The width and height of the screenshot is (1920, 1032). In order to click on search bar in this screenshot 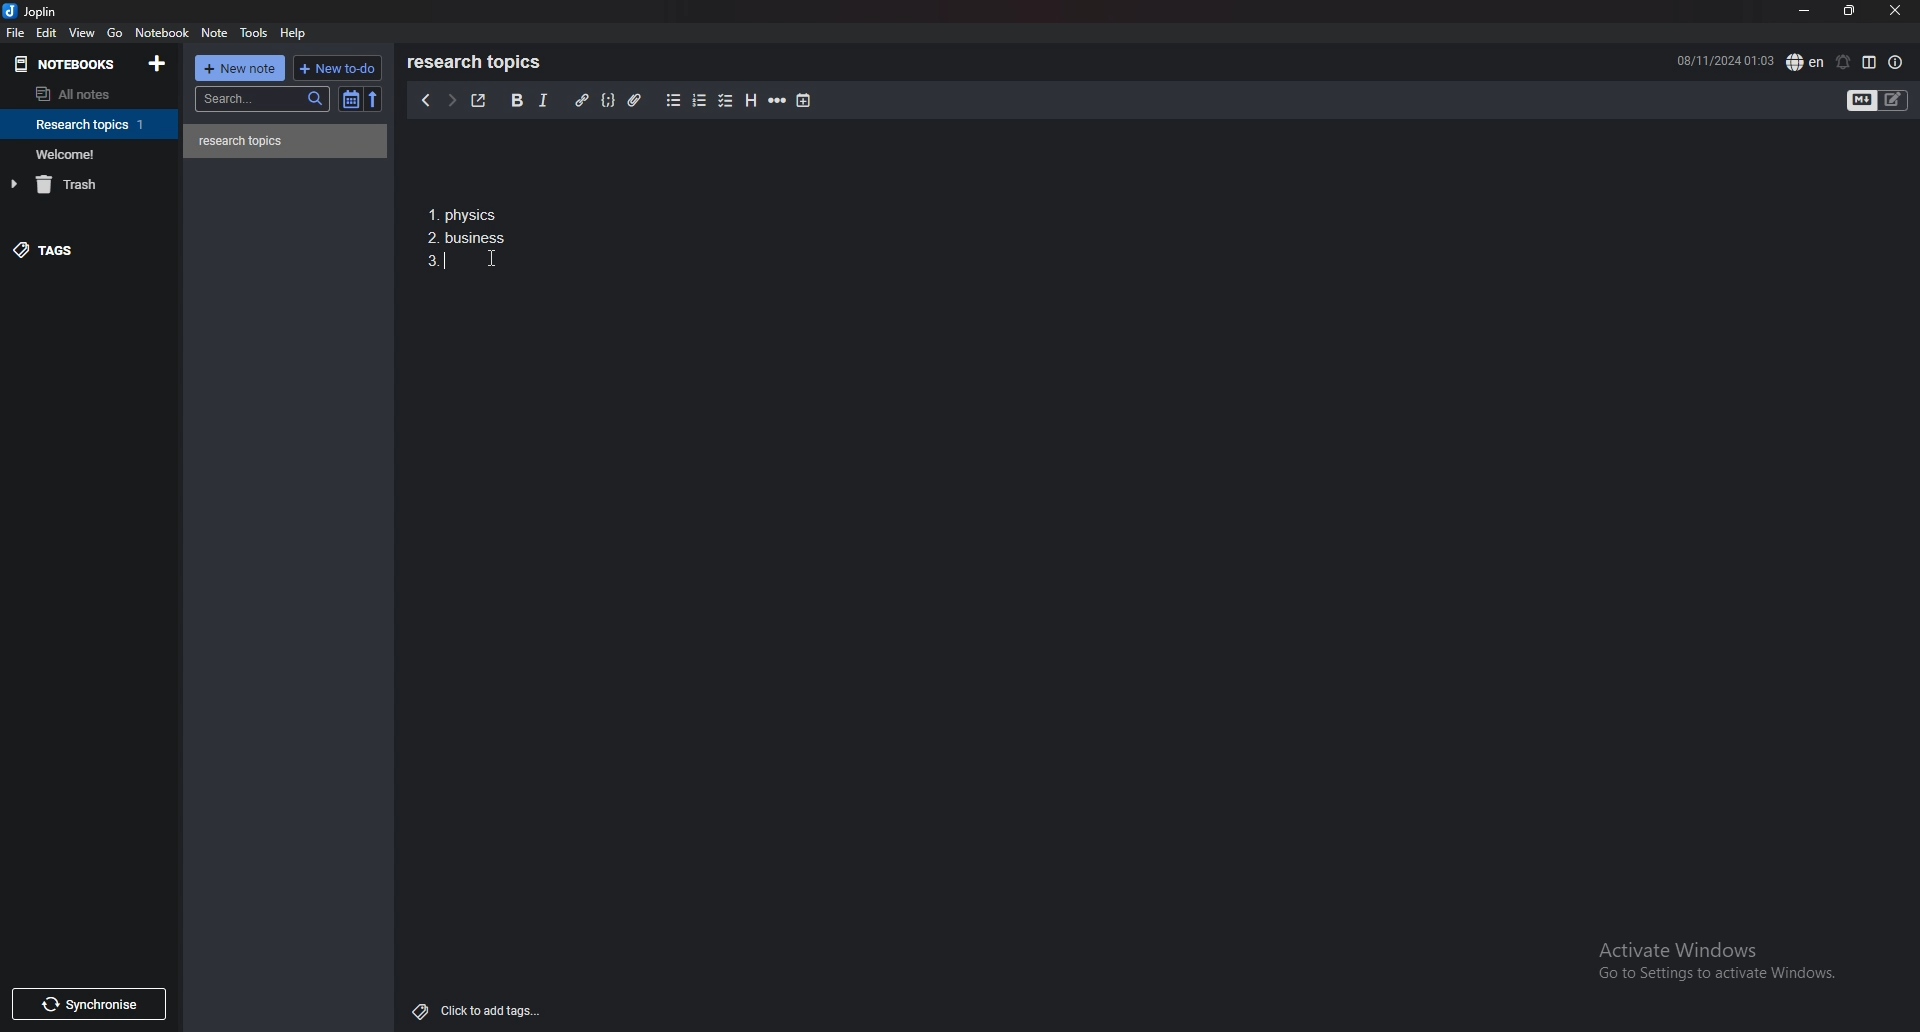, I will do `click(264, 98)`.